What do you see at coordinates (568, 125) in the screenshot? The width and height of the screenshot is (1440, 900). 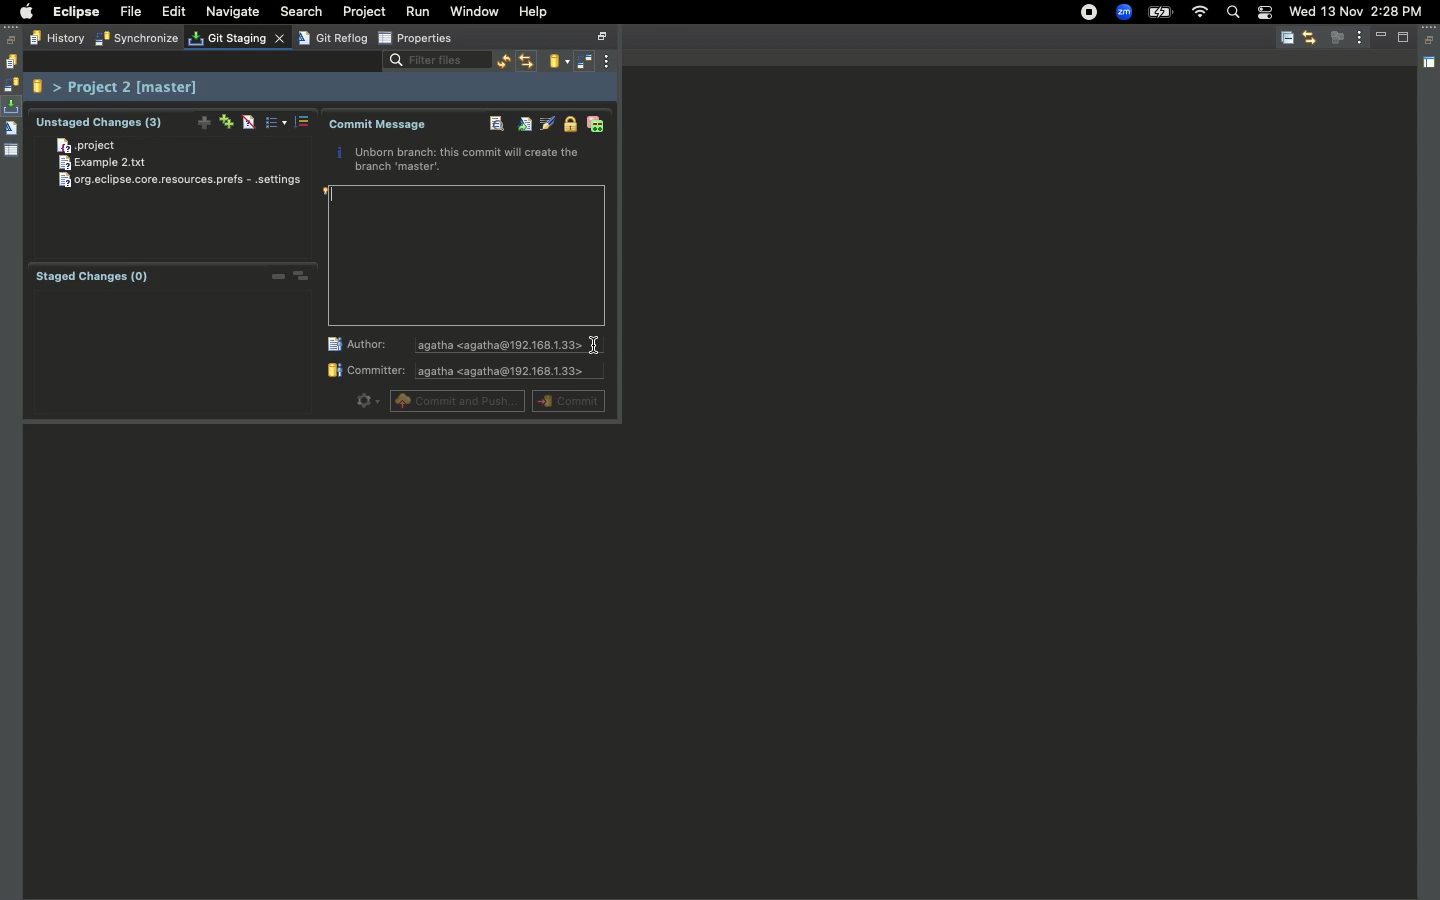 I see `Sign commit` at bounding box center [568, 125].